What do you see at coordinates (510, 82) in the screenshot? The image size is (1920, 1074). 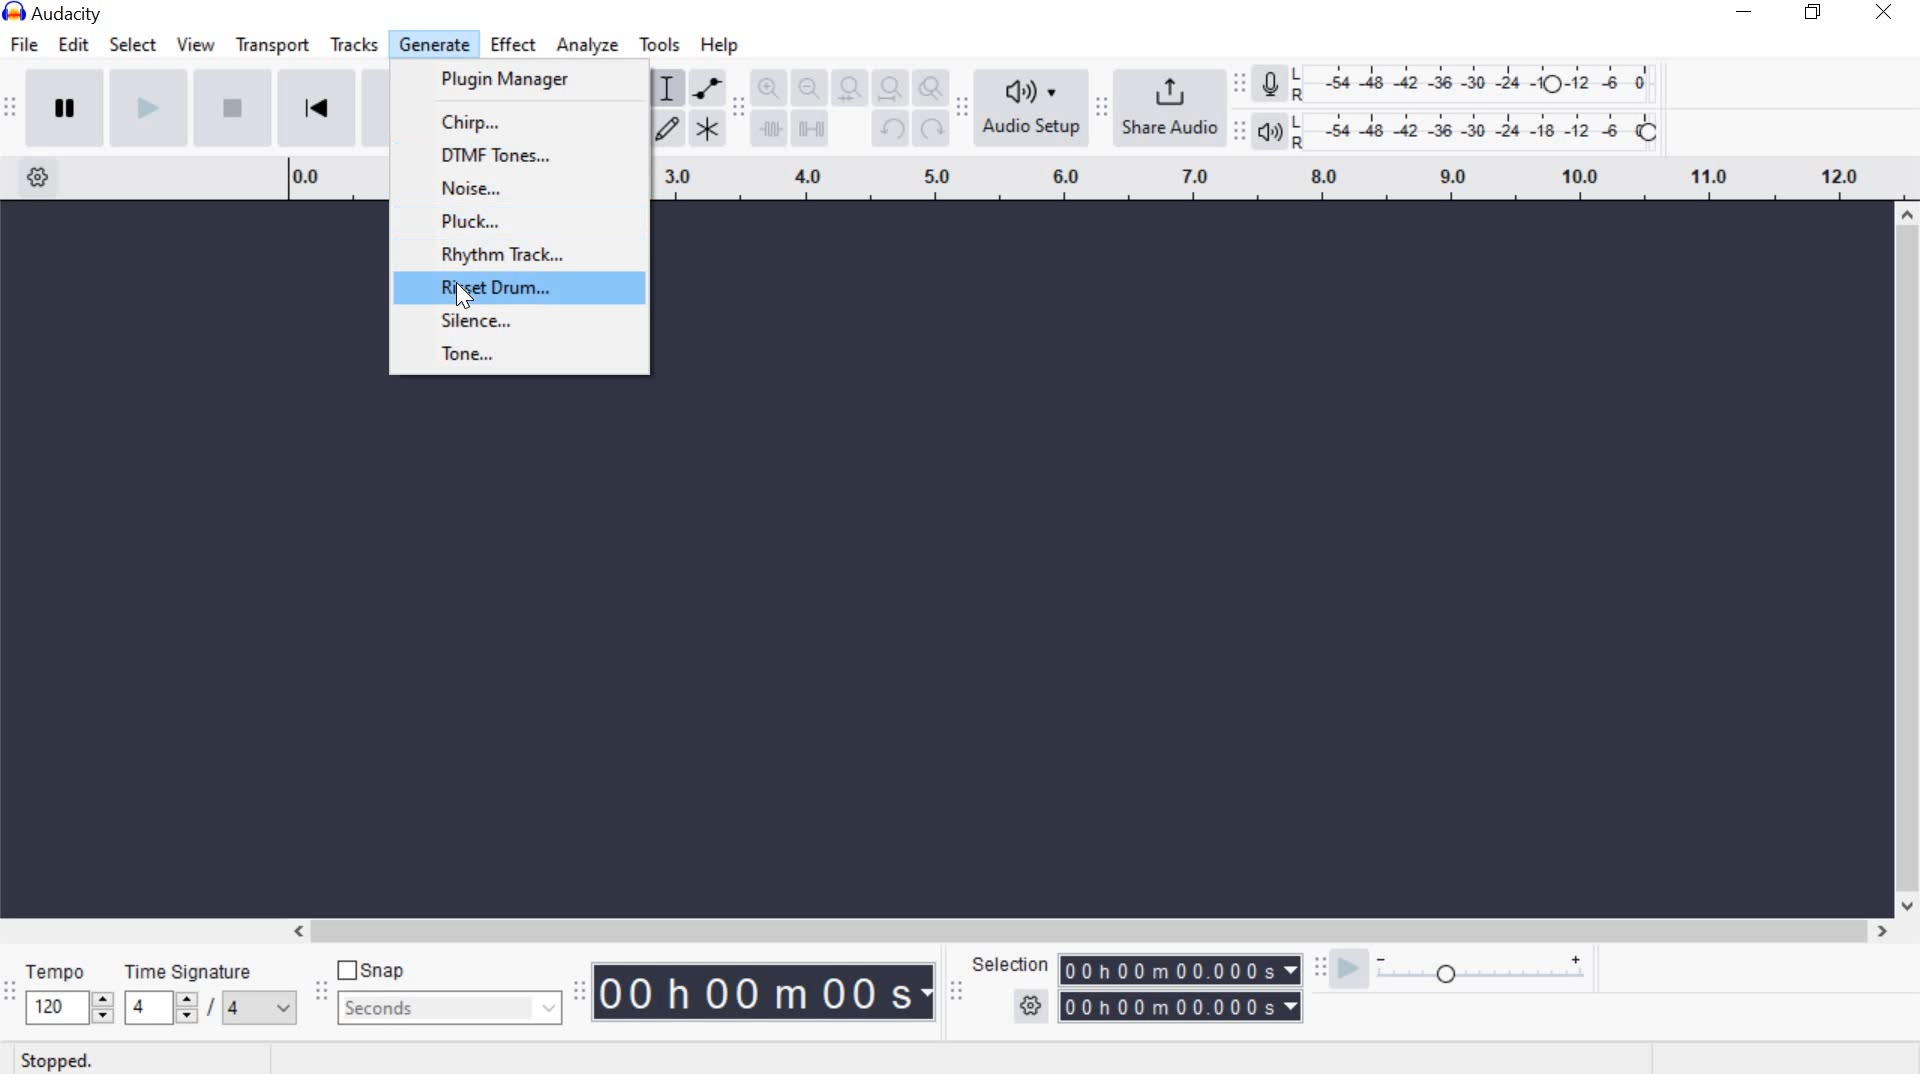 I see `plugin manager` at bounding box center [510, 82].